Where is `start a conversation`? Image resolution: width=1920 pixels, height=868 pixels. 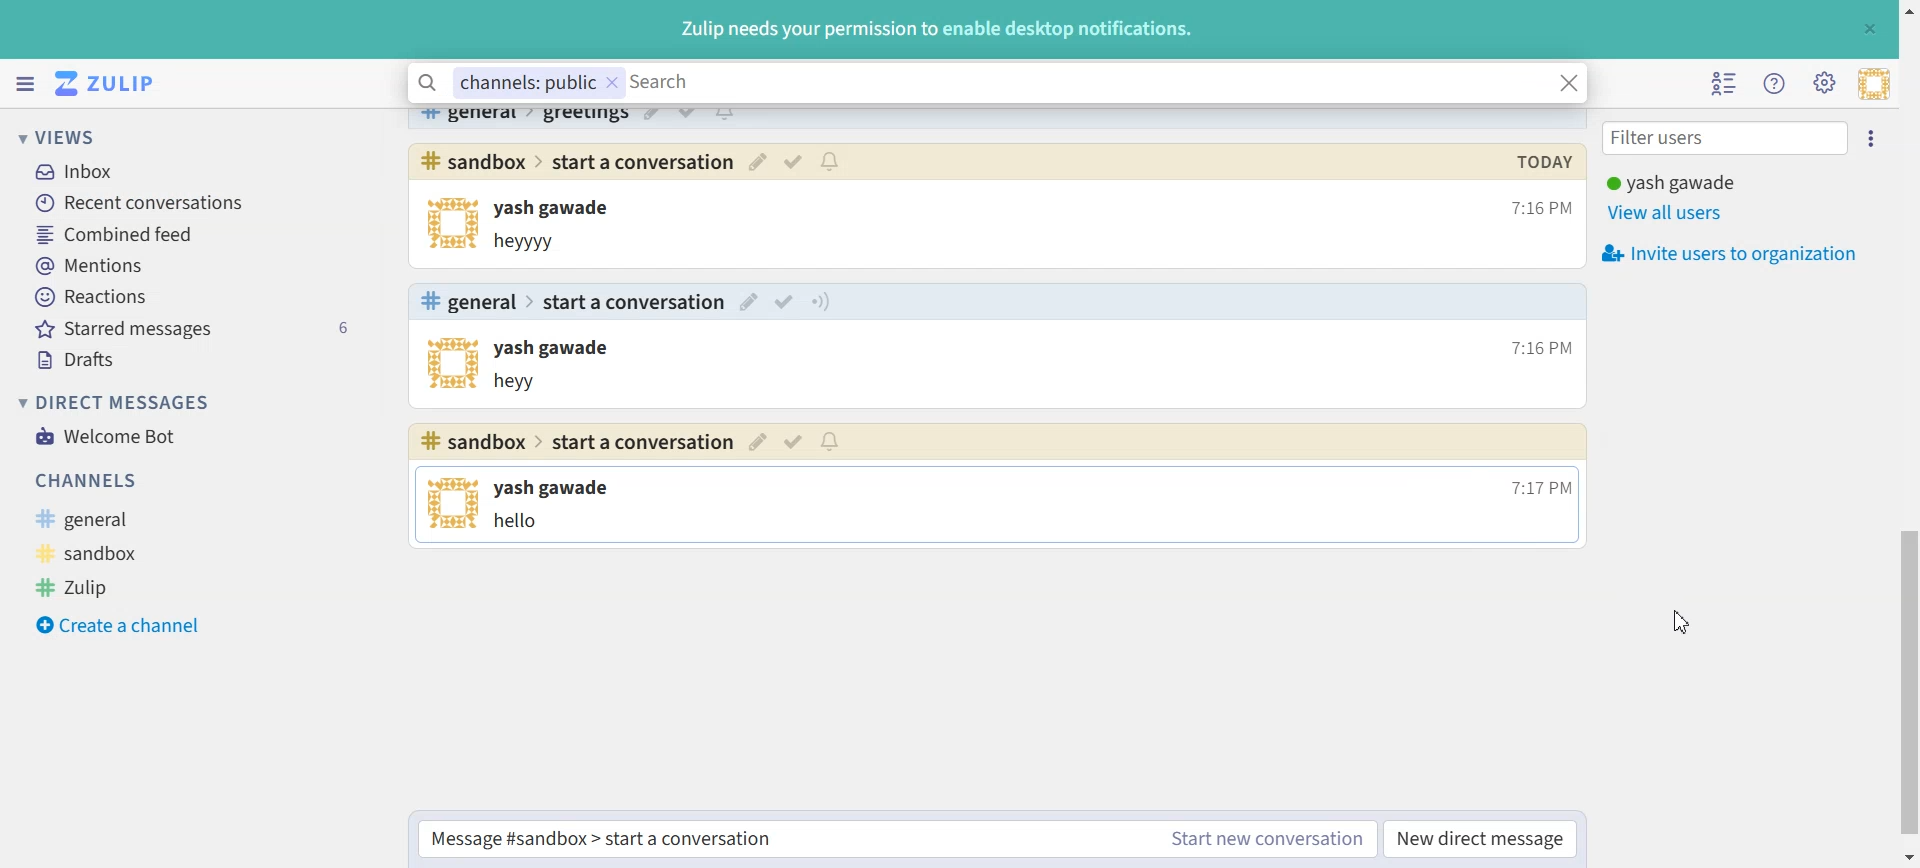 start a conversation is located at coordinates (642, 161).